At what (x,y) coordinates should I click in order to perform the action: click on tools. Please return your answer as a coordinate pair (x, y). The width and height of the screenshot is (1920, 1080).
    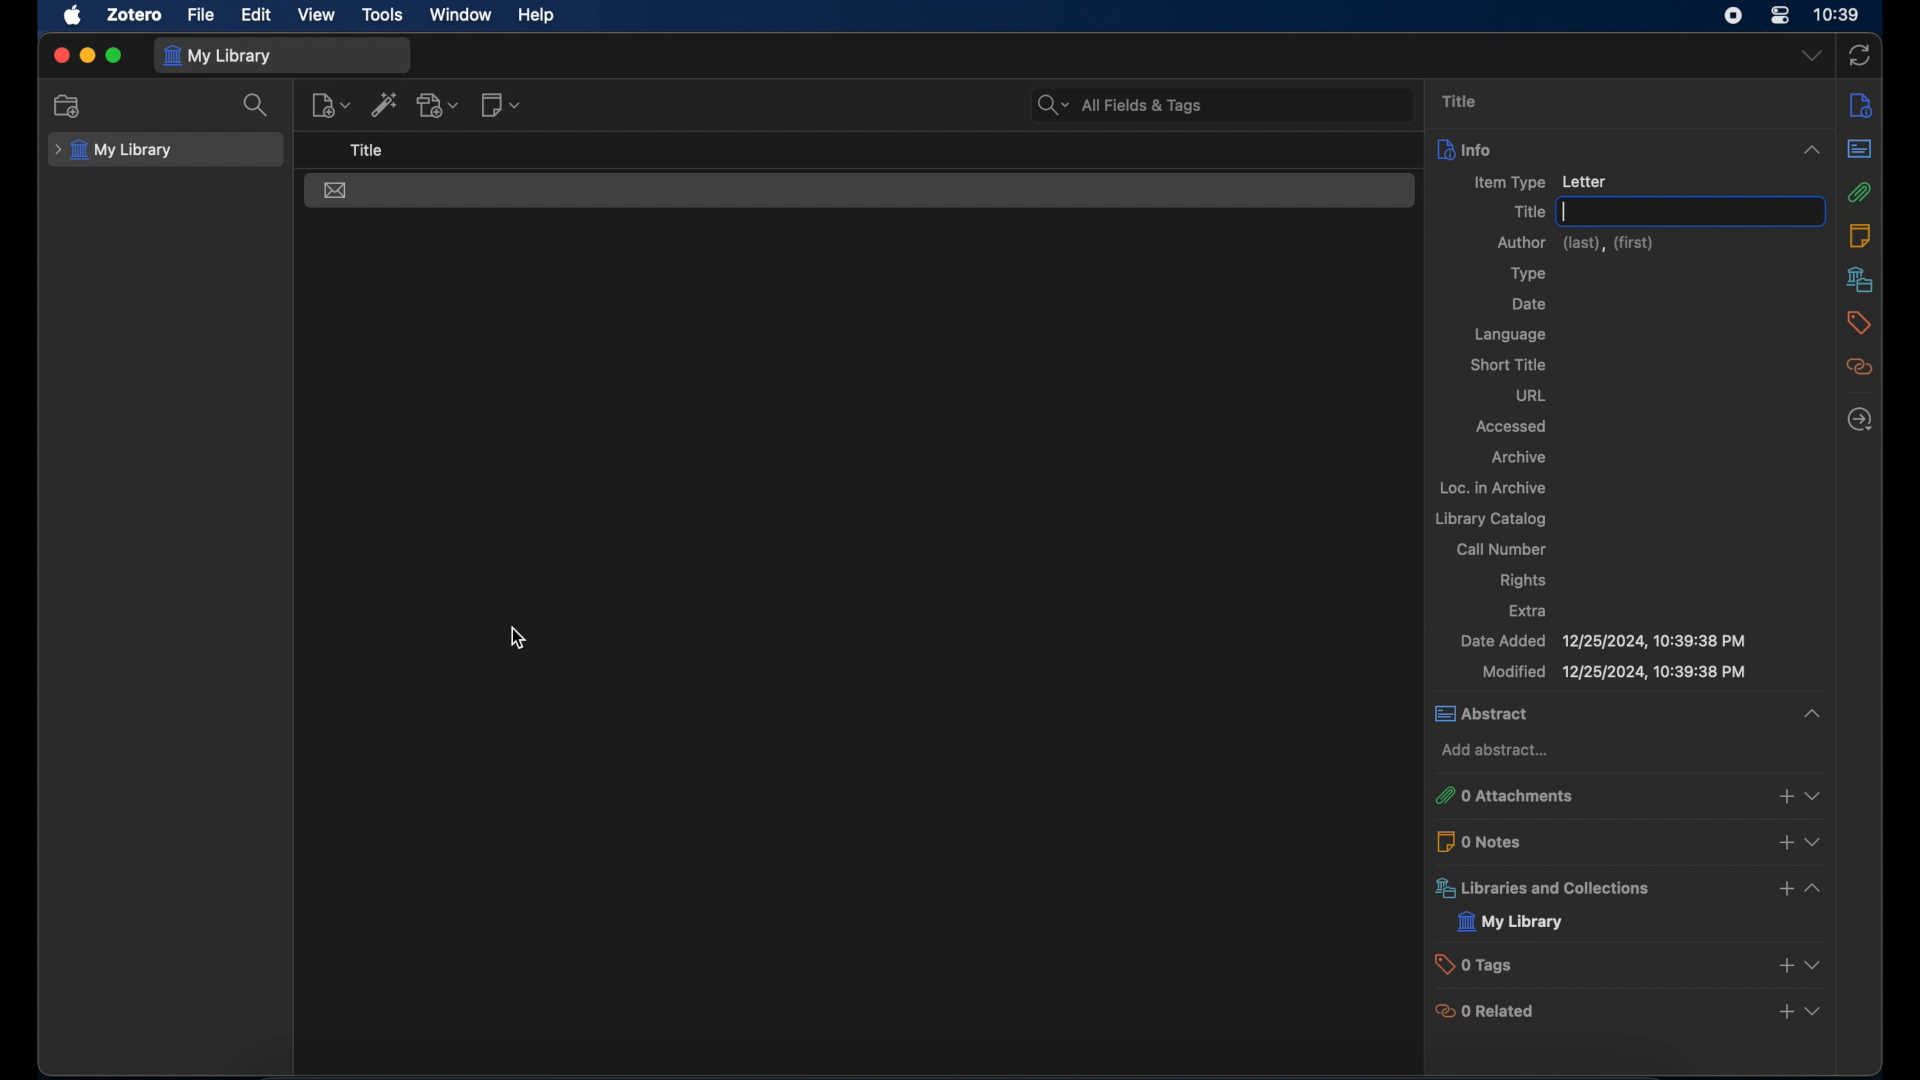
    Looking at the image, I should click on (383, 14).